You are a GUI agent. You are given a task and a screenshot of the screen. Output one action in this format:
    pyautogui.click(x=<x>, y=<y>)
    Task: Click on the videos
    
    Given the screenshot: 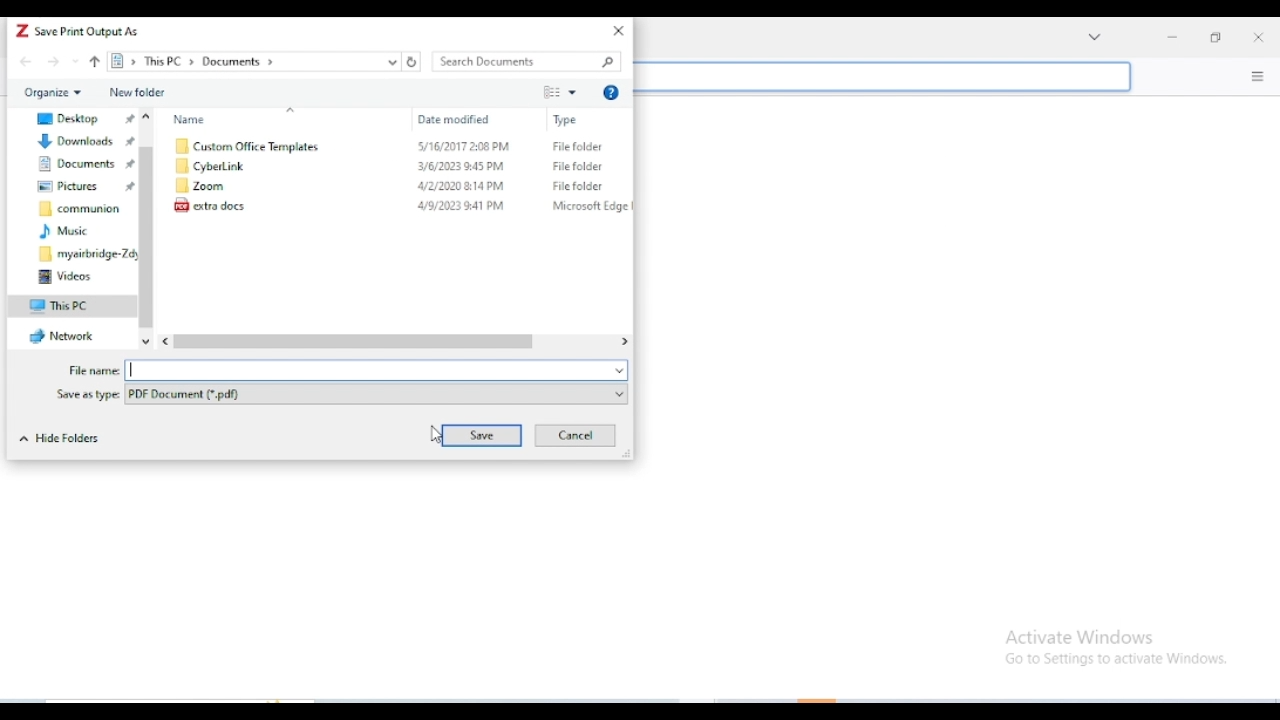 What is the action you would take?
    pyautogui.click(x=64, y=277)
    